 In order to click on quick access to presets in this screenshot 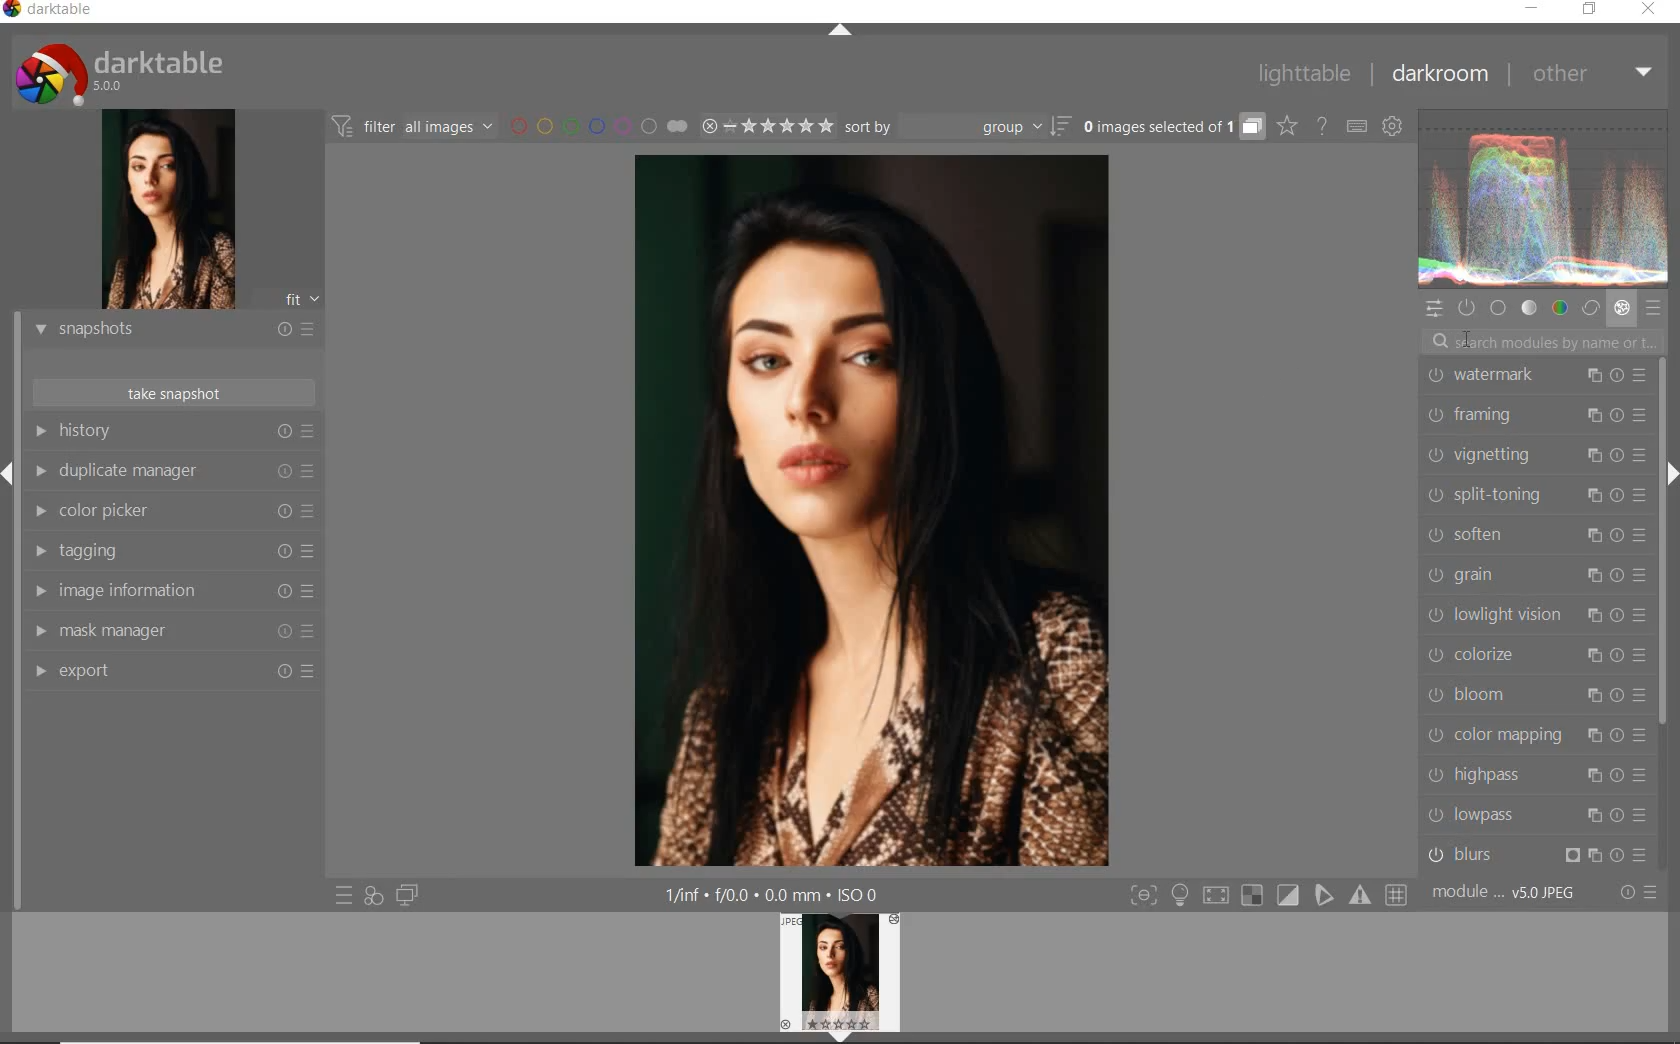, I will do `click(345, 895)`.